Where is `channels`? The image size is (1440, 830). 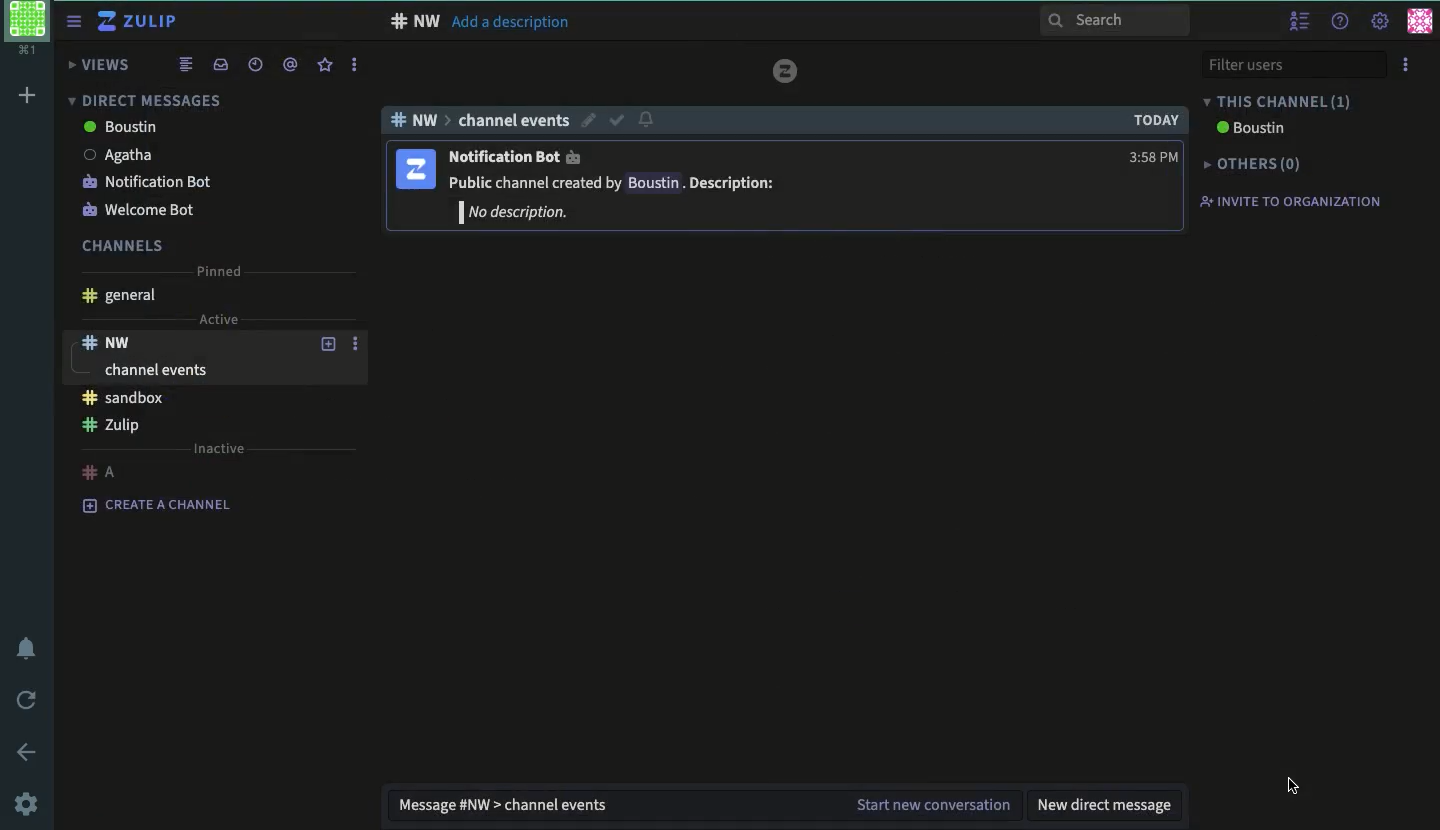
channels is located at coordinates (132, 244).